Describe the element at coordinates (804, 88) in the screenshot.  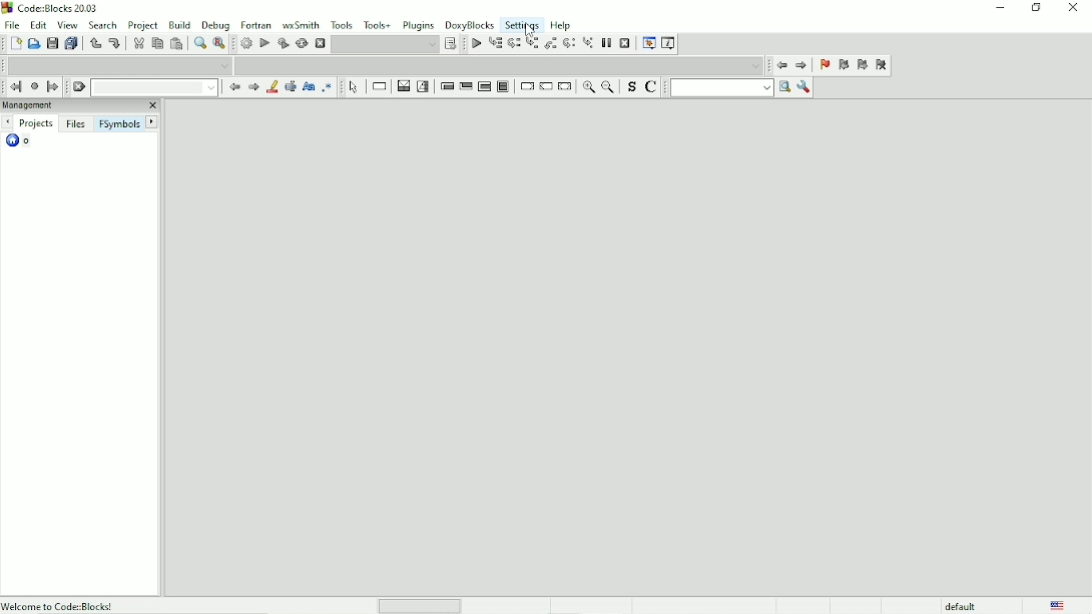
I see `Show options window` at that location.